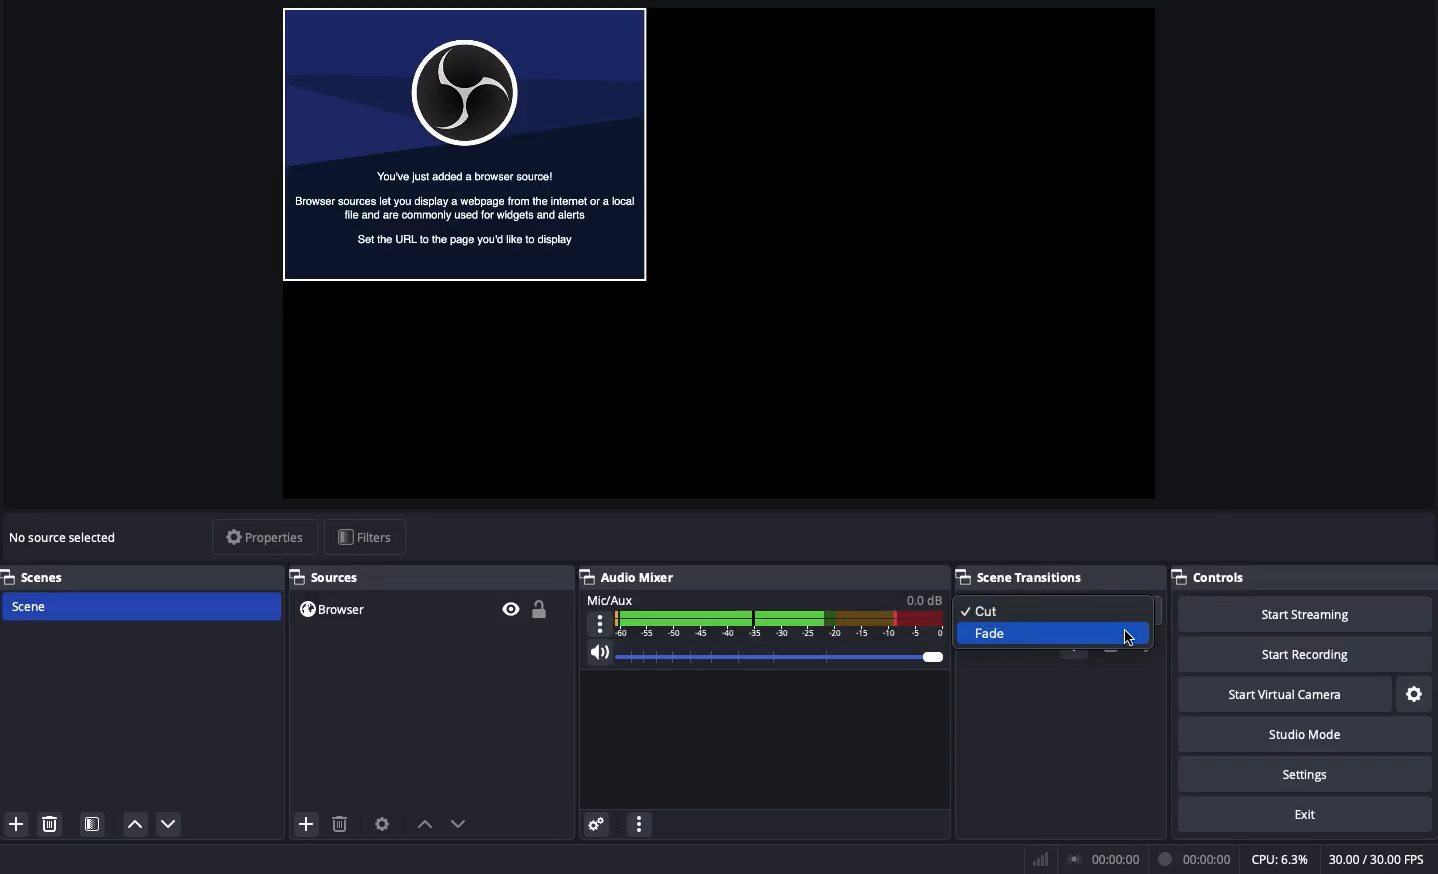 This screenshot has height=874, width=1438. What do you see at coordinates (135, 825) in the screenshot?
I see `Move up` at bounding box center [135, 825].